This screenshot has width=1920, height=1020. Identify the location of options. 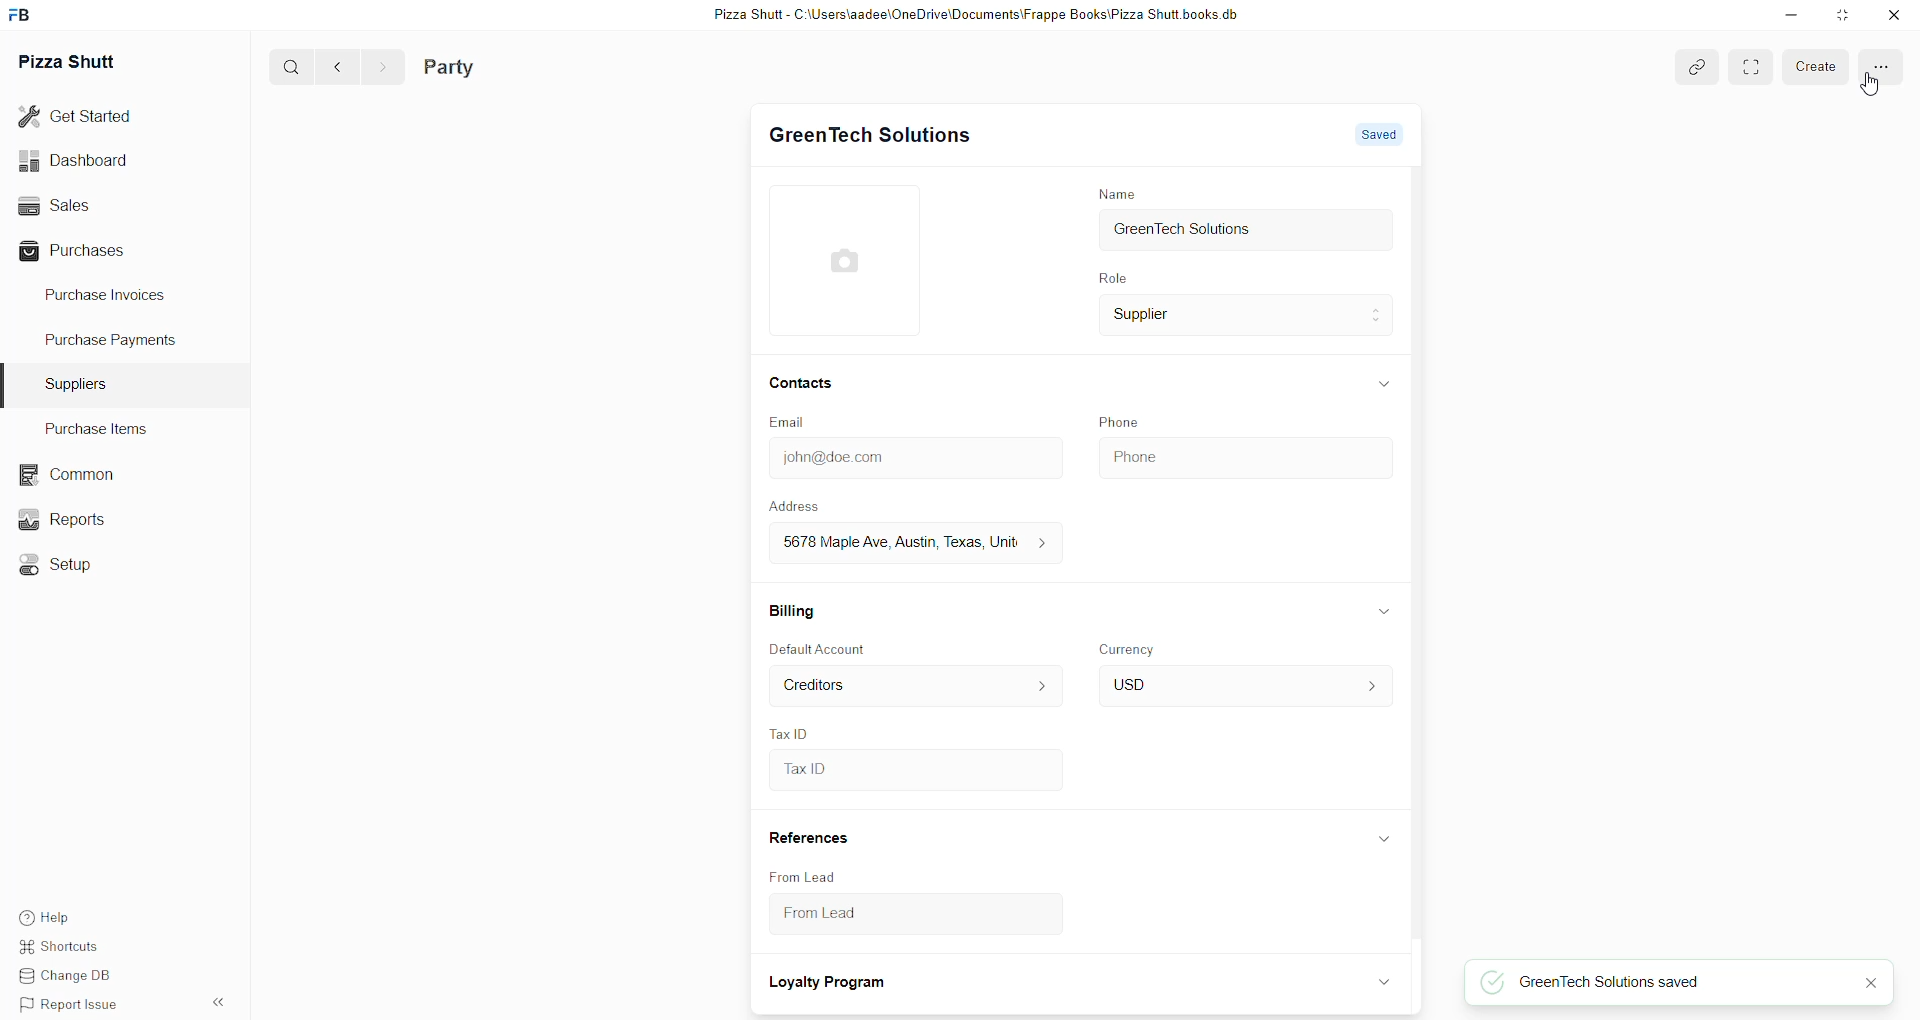
(1884, 66).